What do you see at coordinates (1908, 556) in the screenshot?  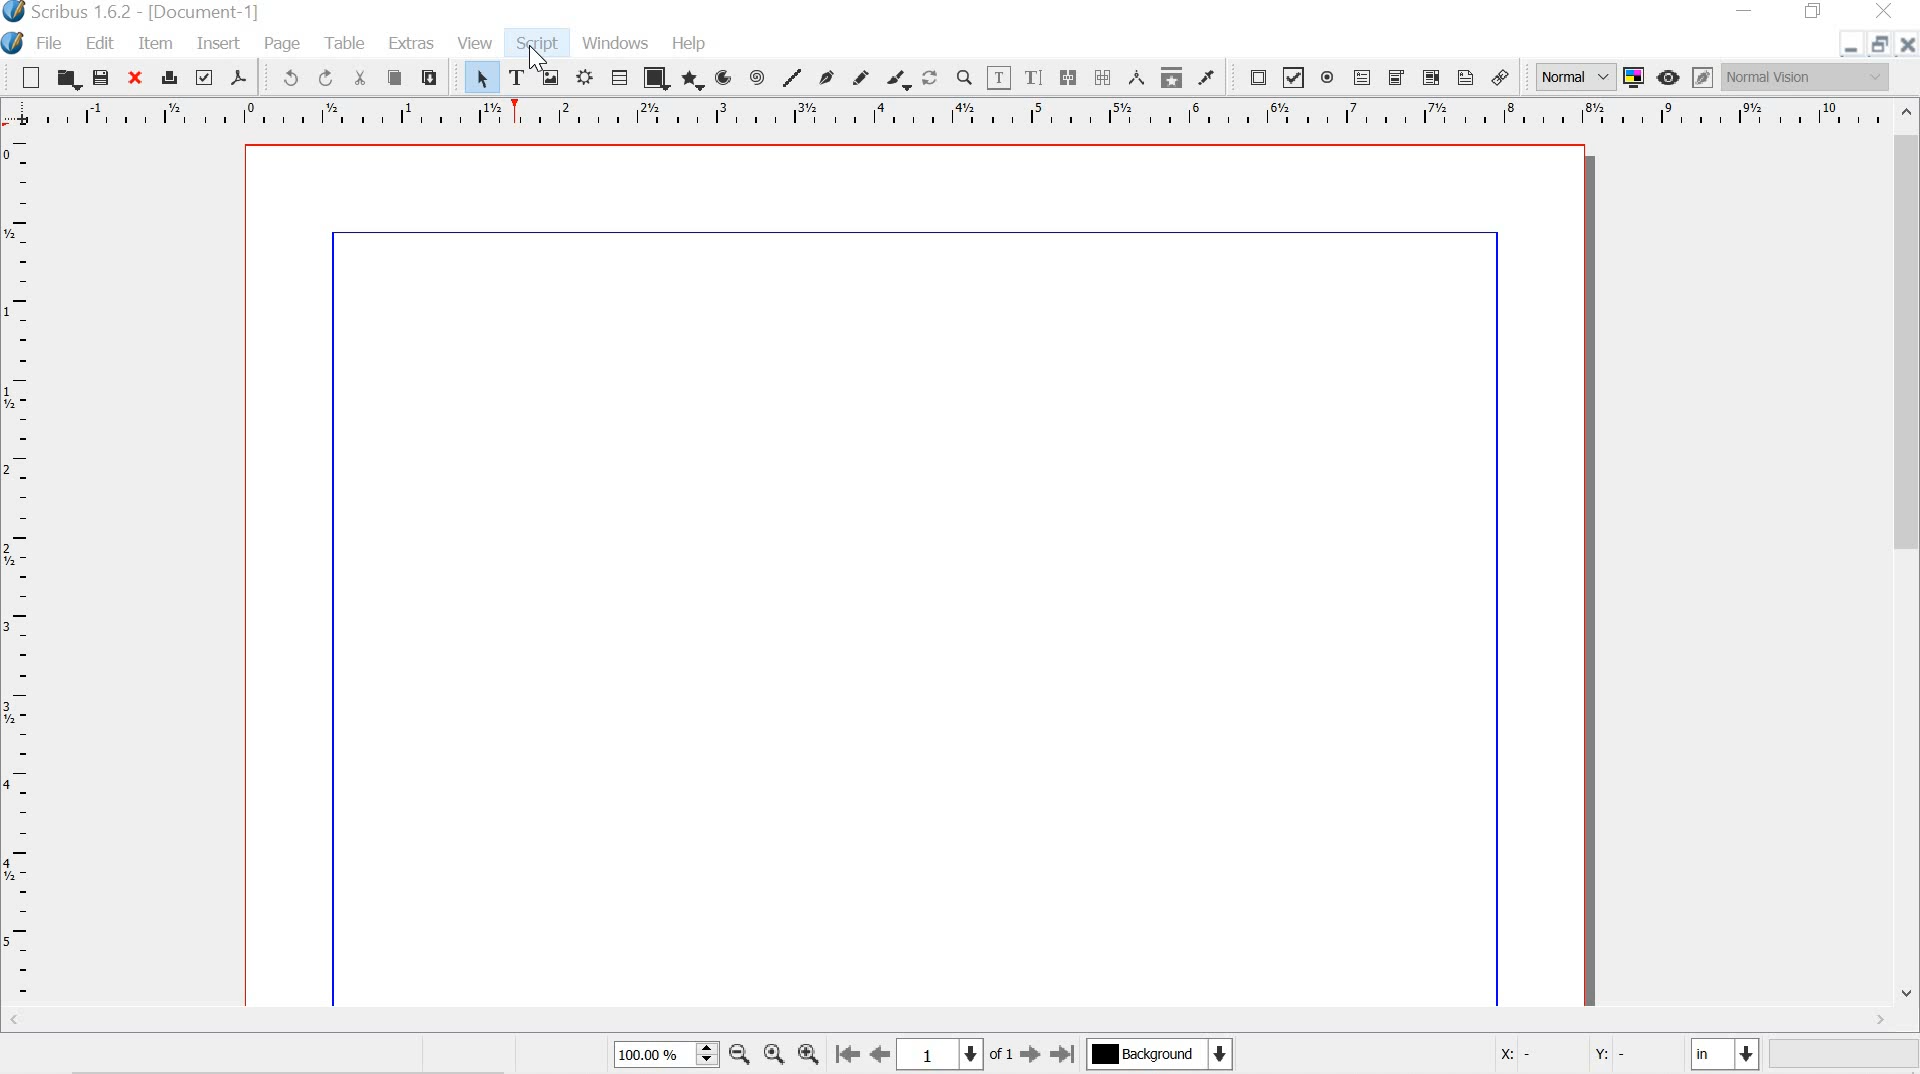 I see `scrollbar` at bounding box center [1908, 556].